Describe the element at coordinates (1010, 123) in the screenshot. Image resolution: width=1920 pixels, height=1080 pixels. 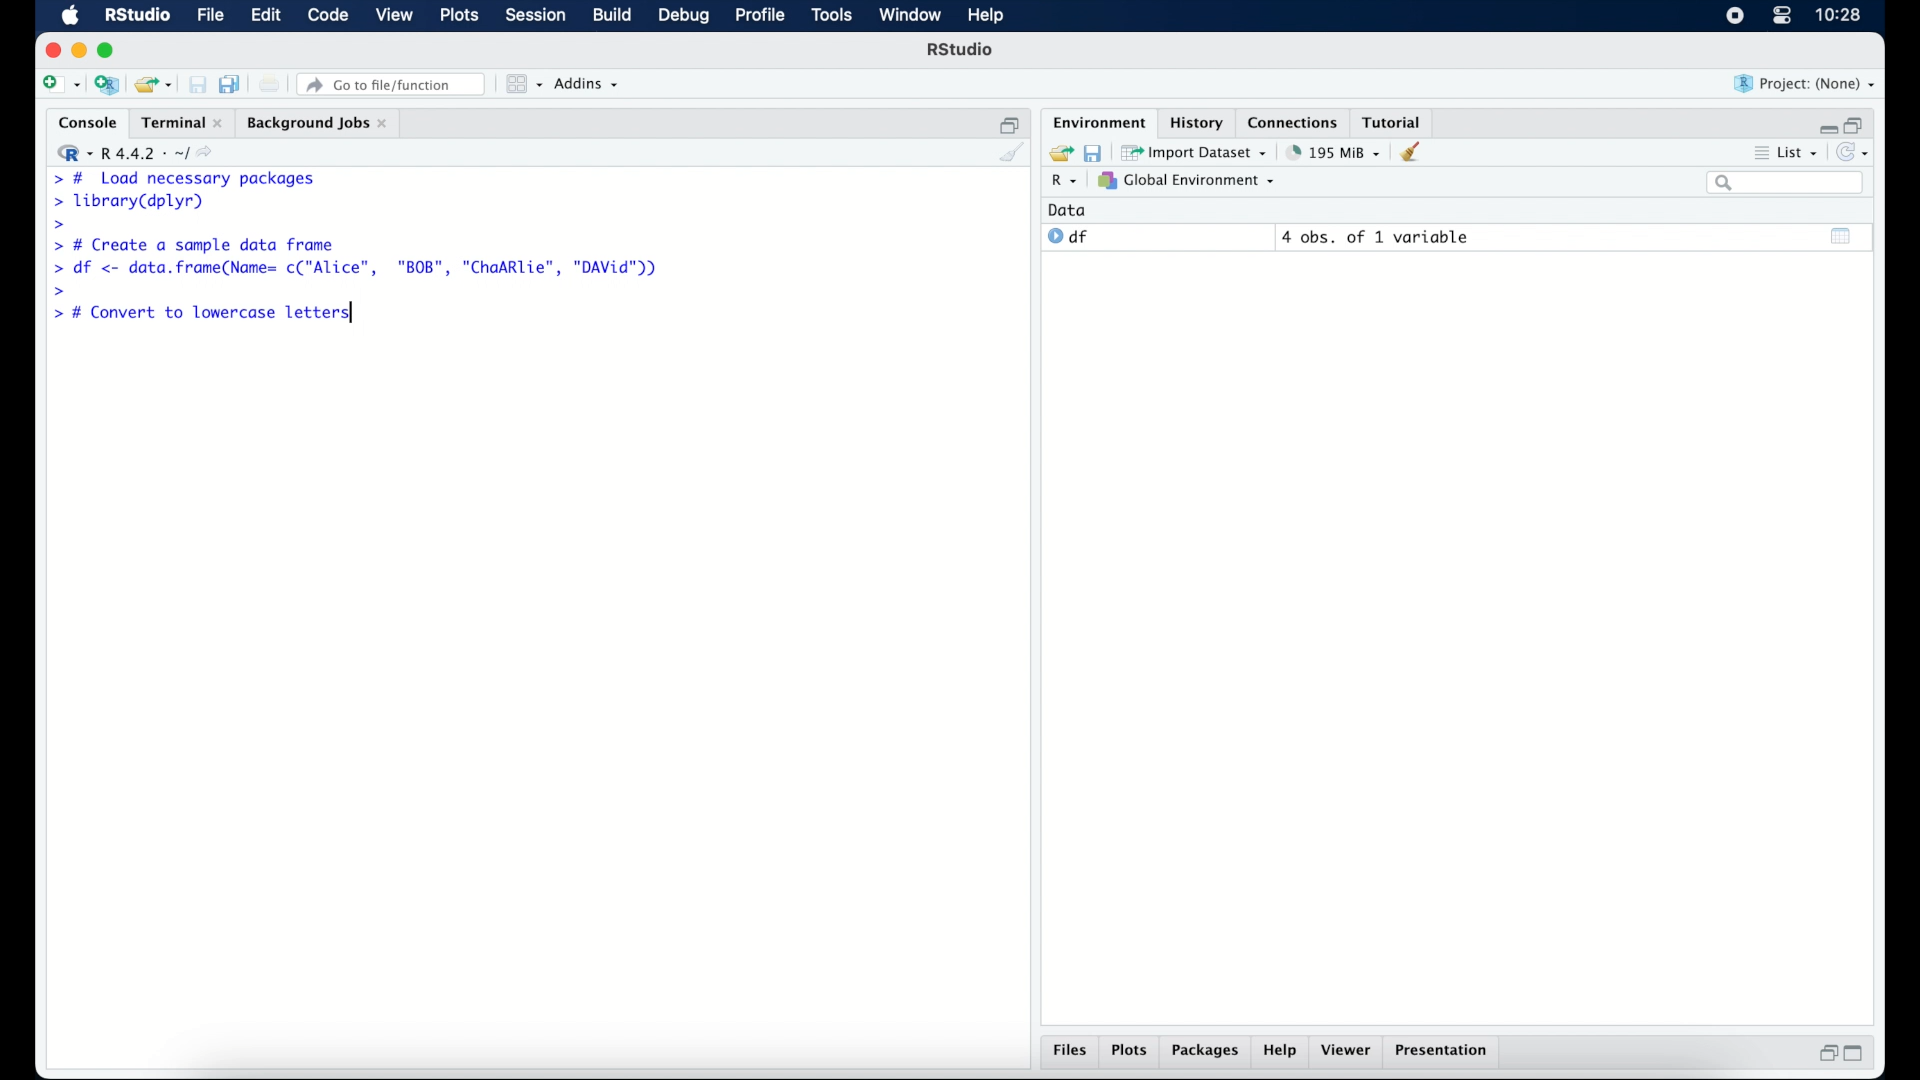
I see `restore down` at that location.